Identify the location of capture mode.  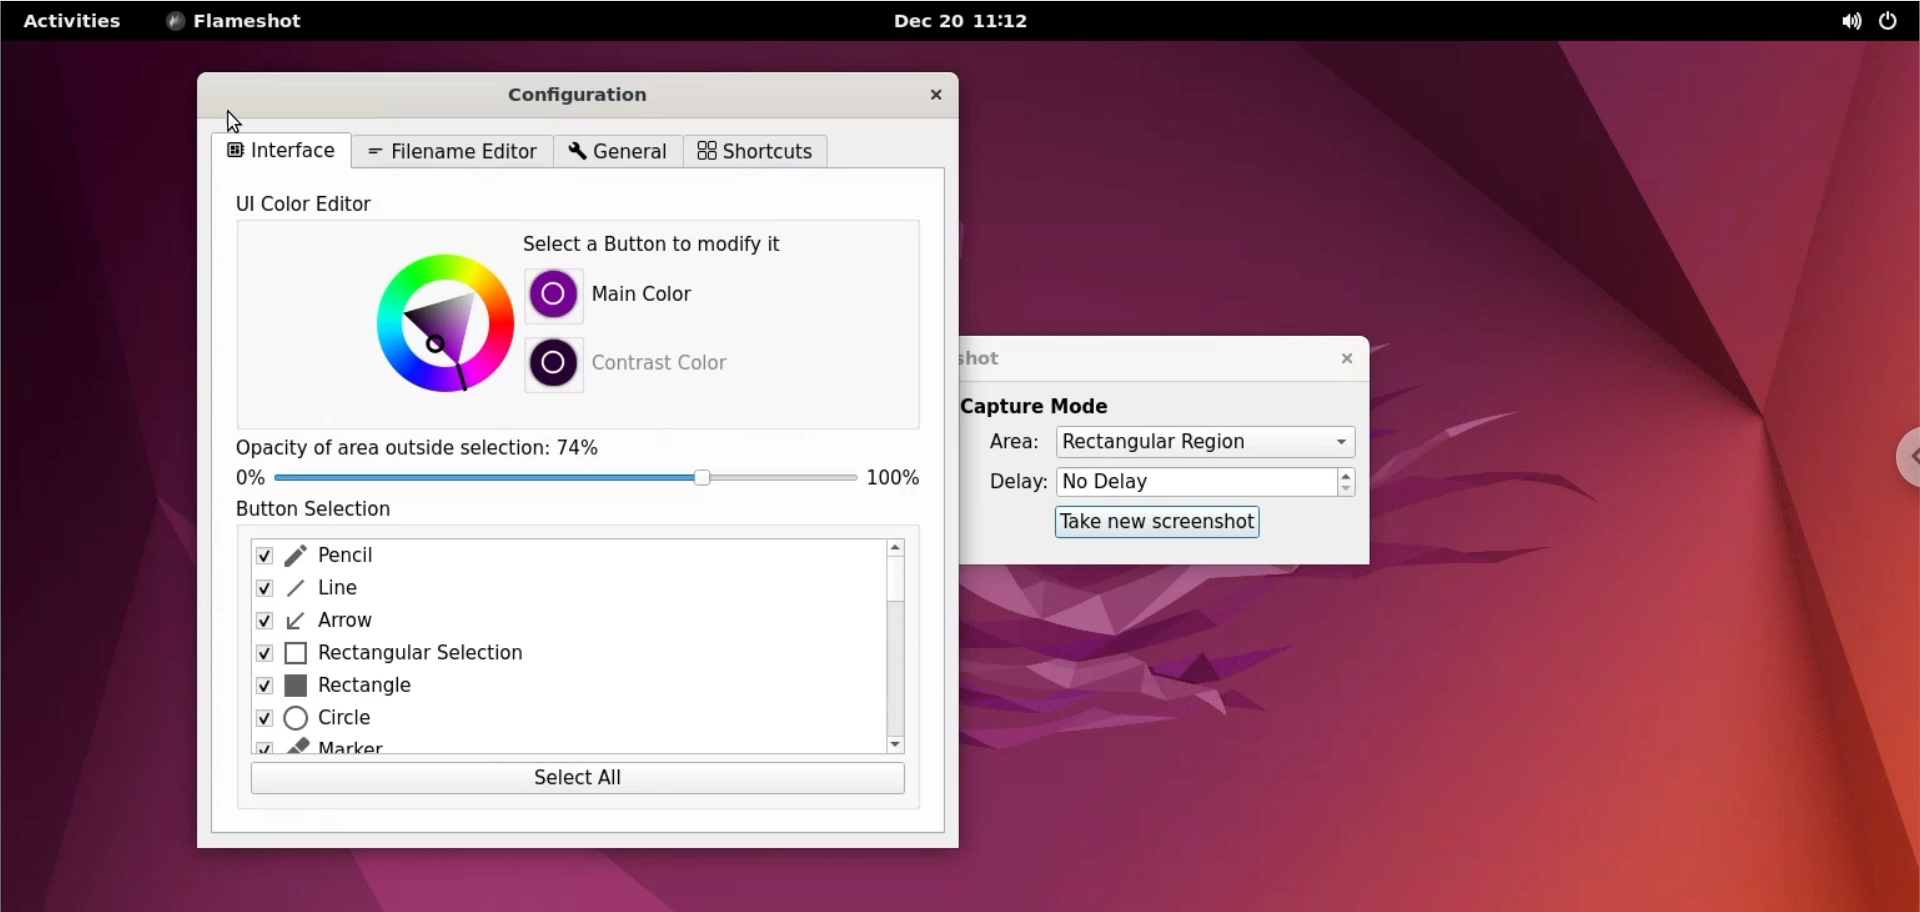
(1053, 405).